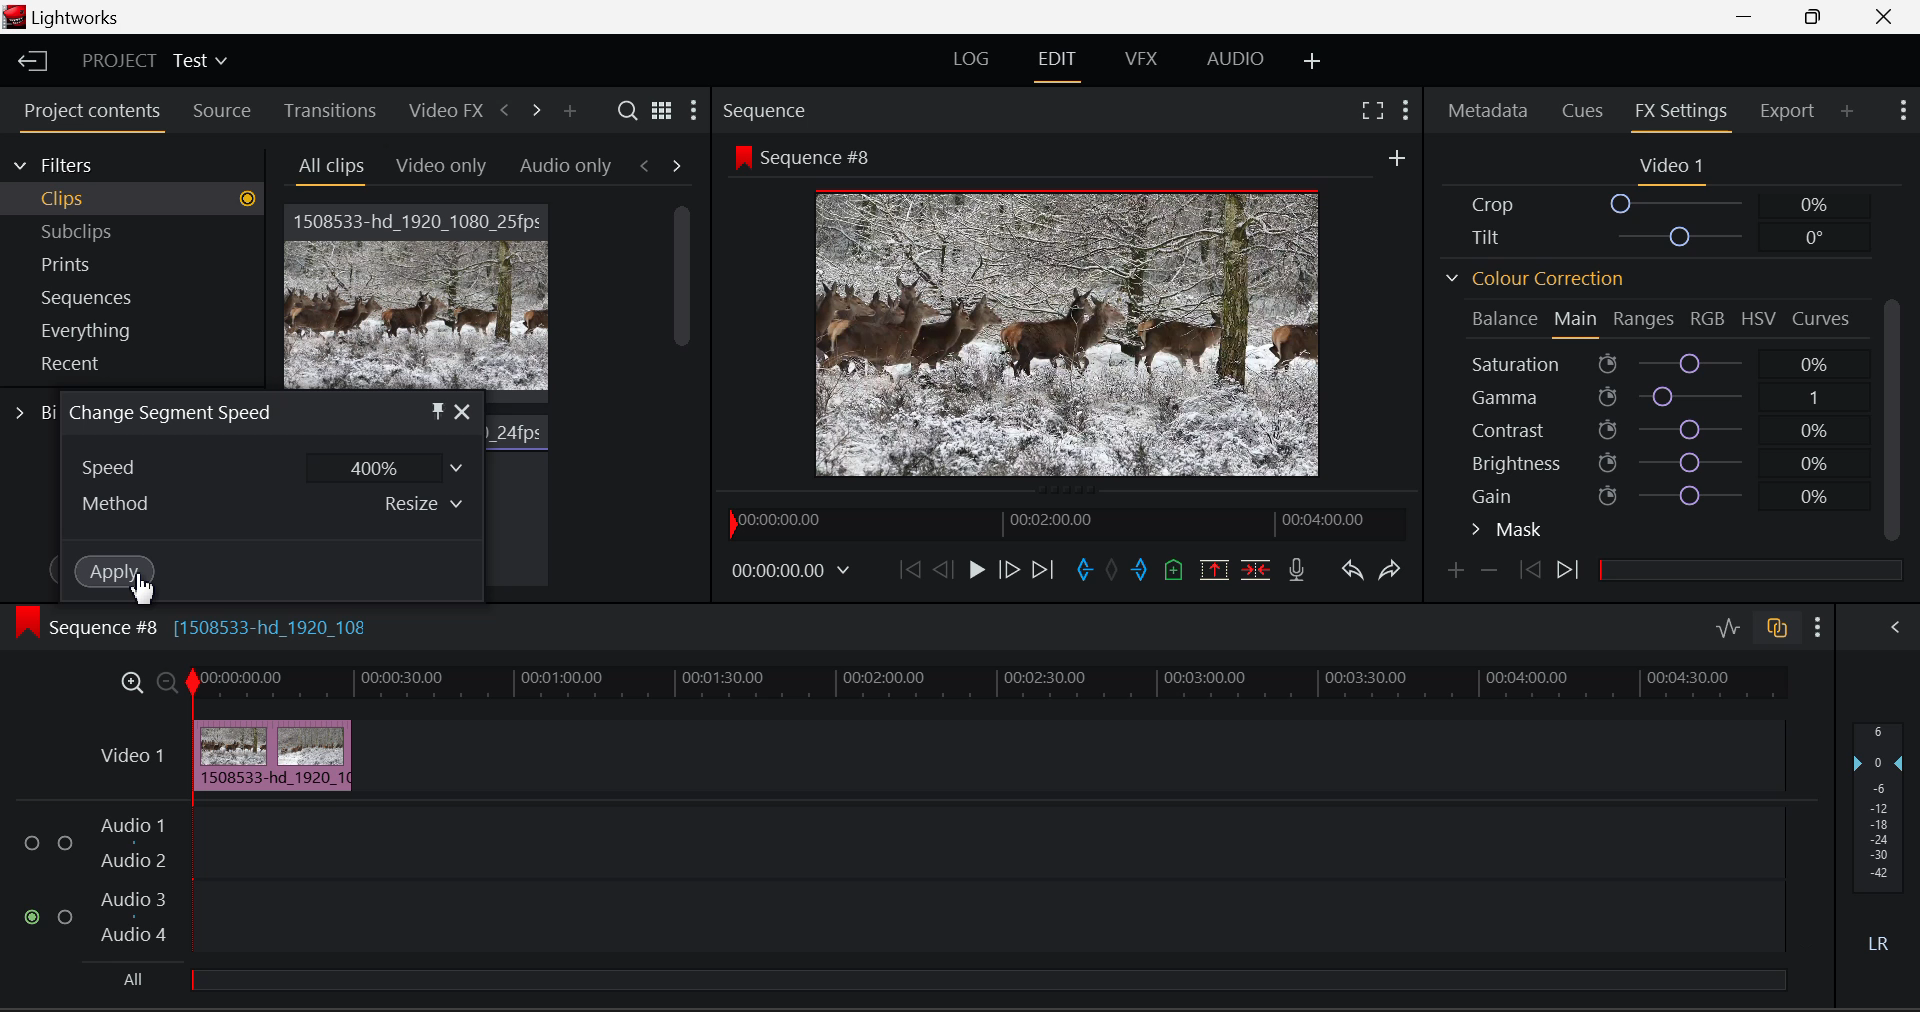 The image size is (1920, 1012). What do you see at coordinates (1876, 943) in the screenshot?
I see `Left Round Sound Button` at bounding box center [1876, 943].